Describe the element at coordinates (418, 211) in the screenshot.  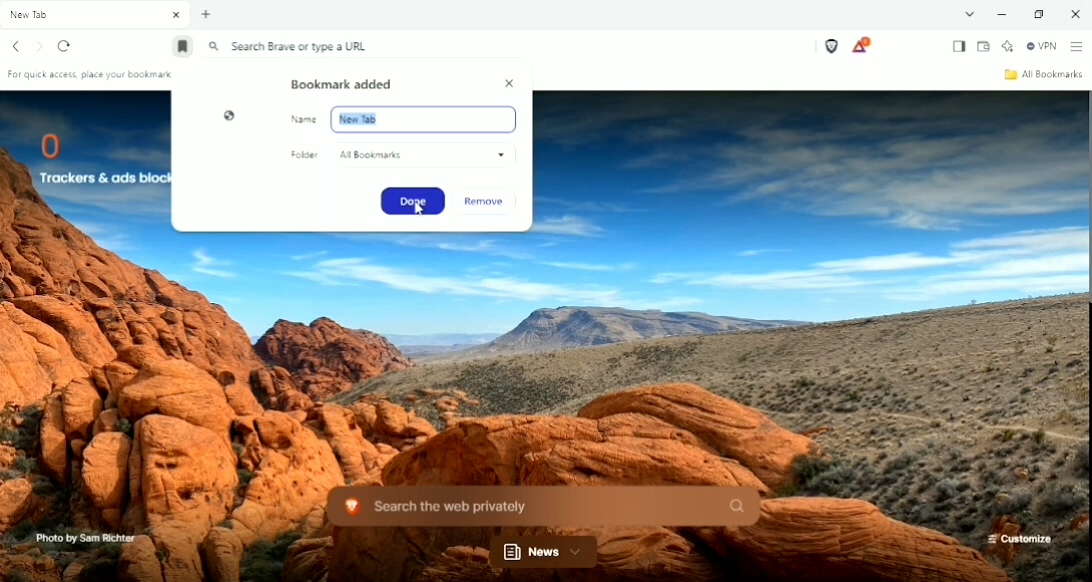
I see `Cursor` at that location.